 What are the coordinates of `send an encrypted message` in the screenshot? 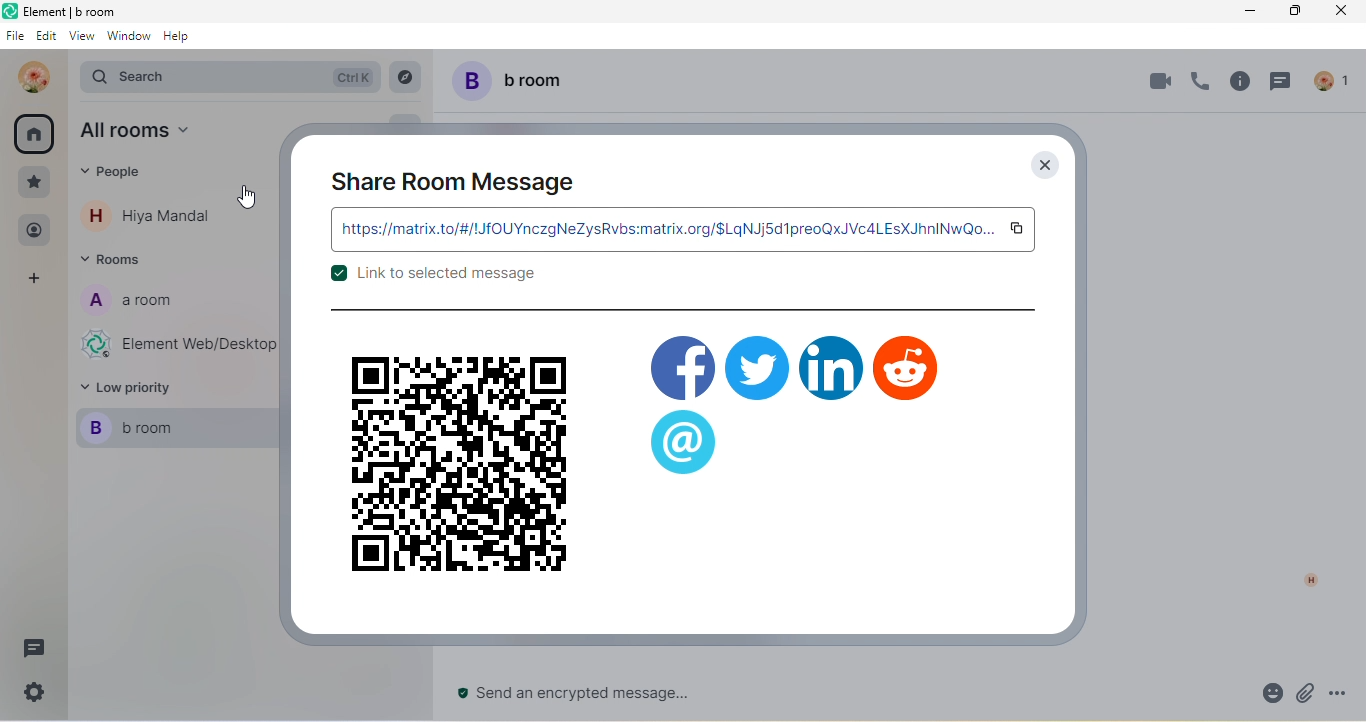 It's located at (590, 694).